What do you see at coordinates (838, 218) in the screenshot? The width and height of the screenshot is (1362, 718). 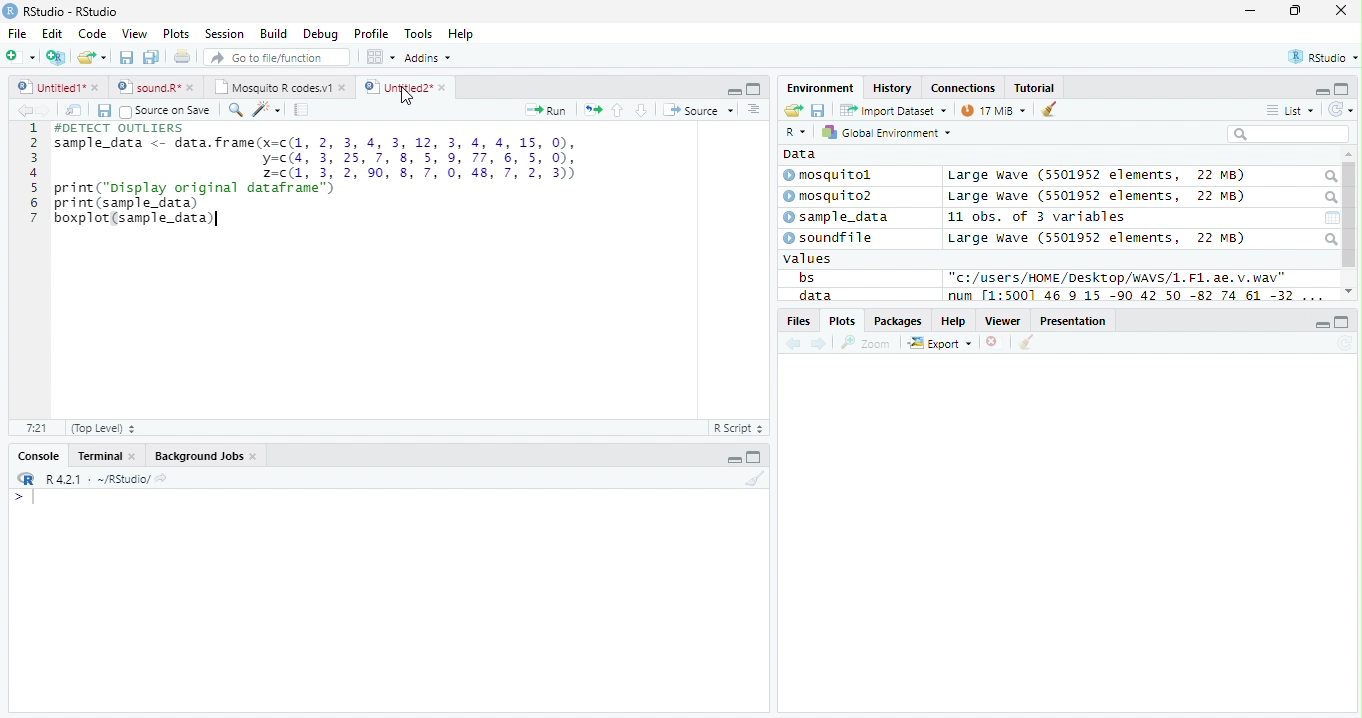 I see `sample_data` at bounding box center [838, 218].